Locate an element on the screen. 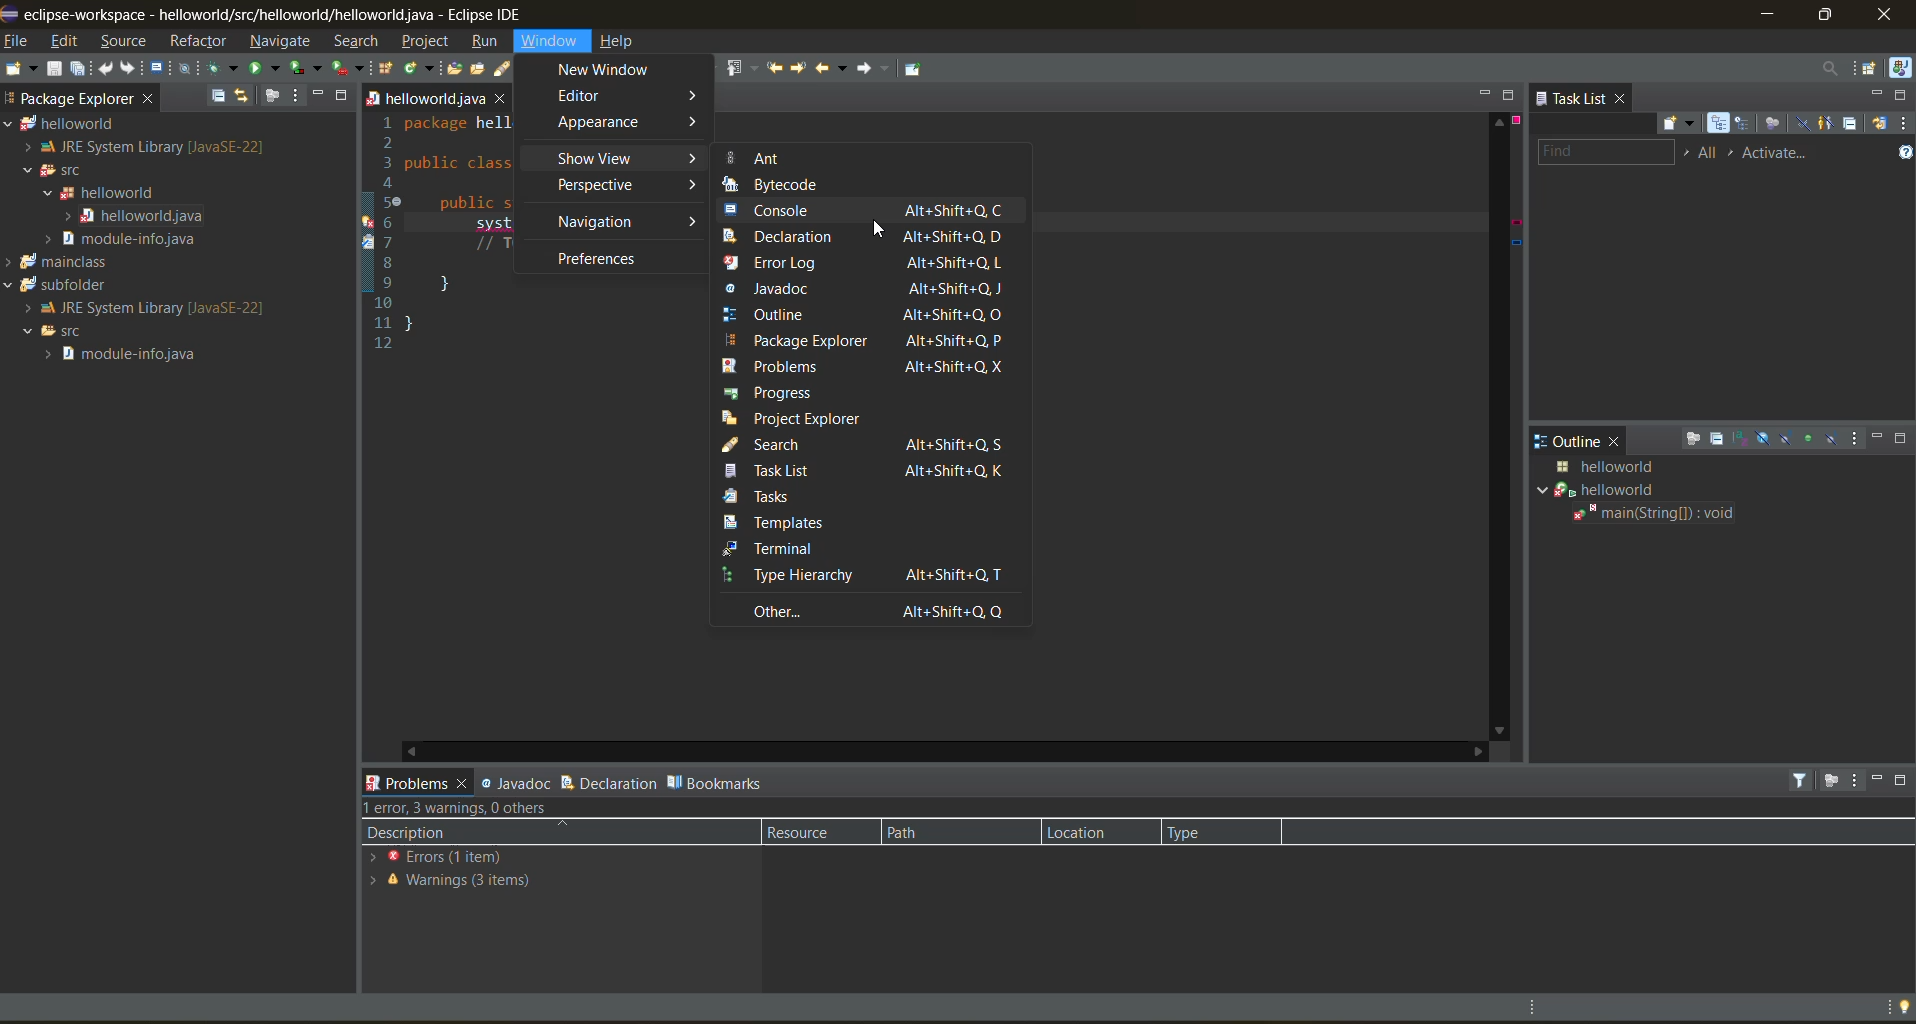 The width and height of the screenshot is (1916, 1024). error, 3 warning, 0 others is located at coordinates (525, 810).